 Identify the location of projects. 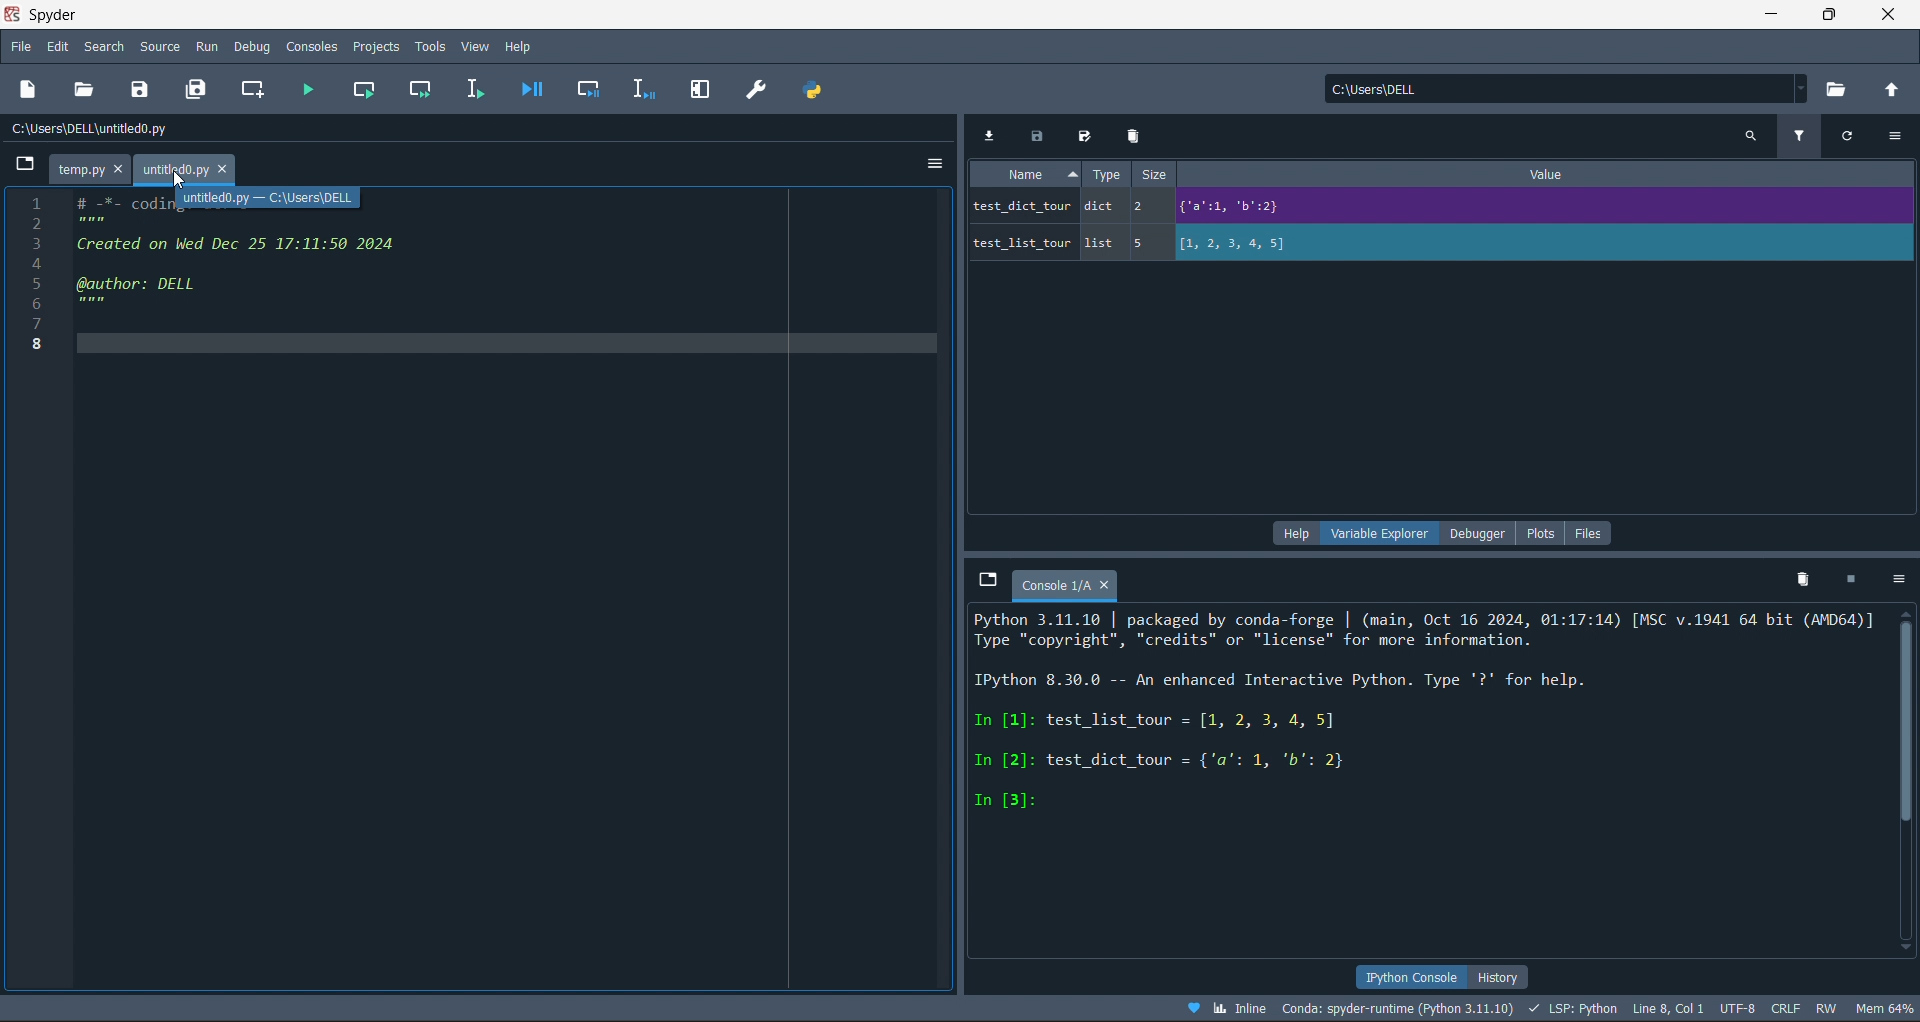
(373, 47).